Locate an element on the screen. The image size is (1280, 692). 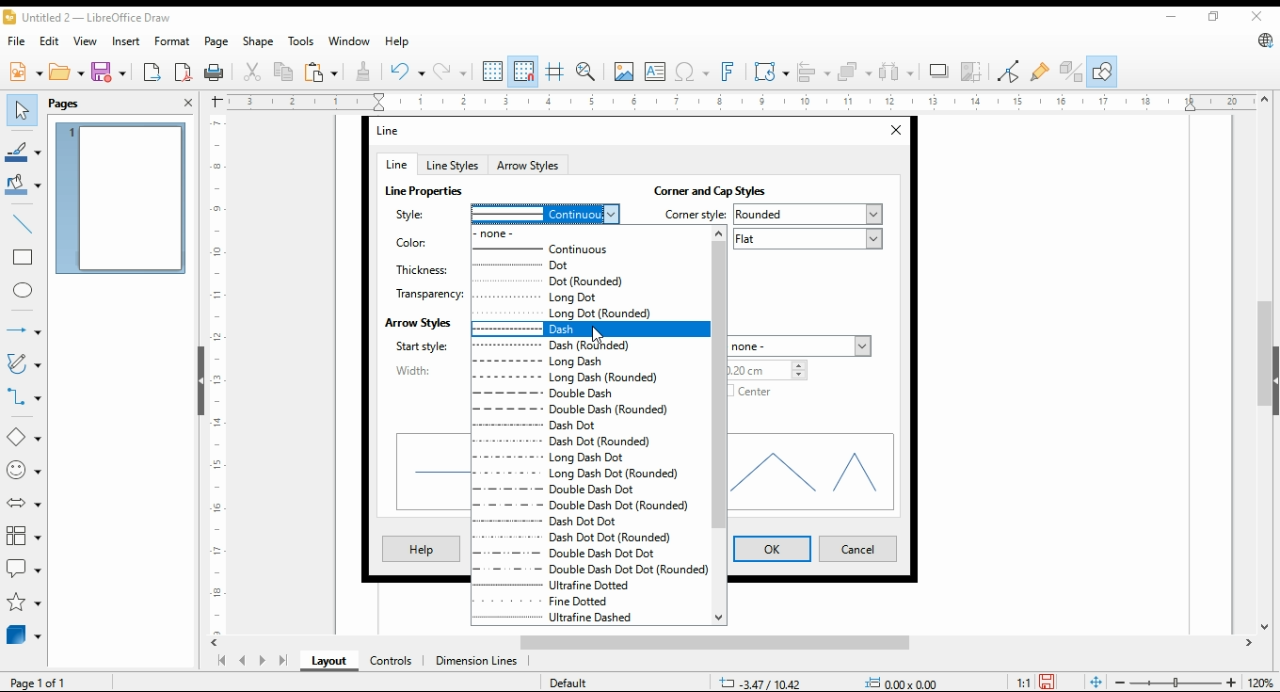
long dot rounded is located at coordinates (588, 313).